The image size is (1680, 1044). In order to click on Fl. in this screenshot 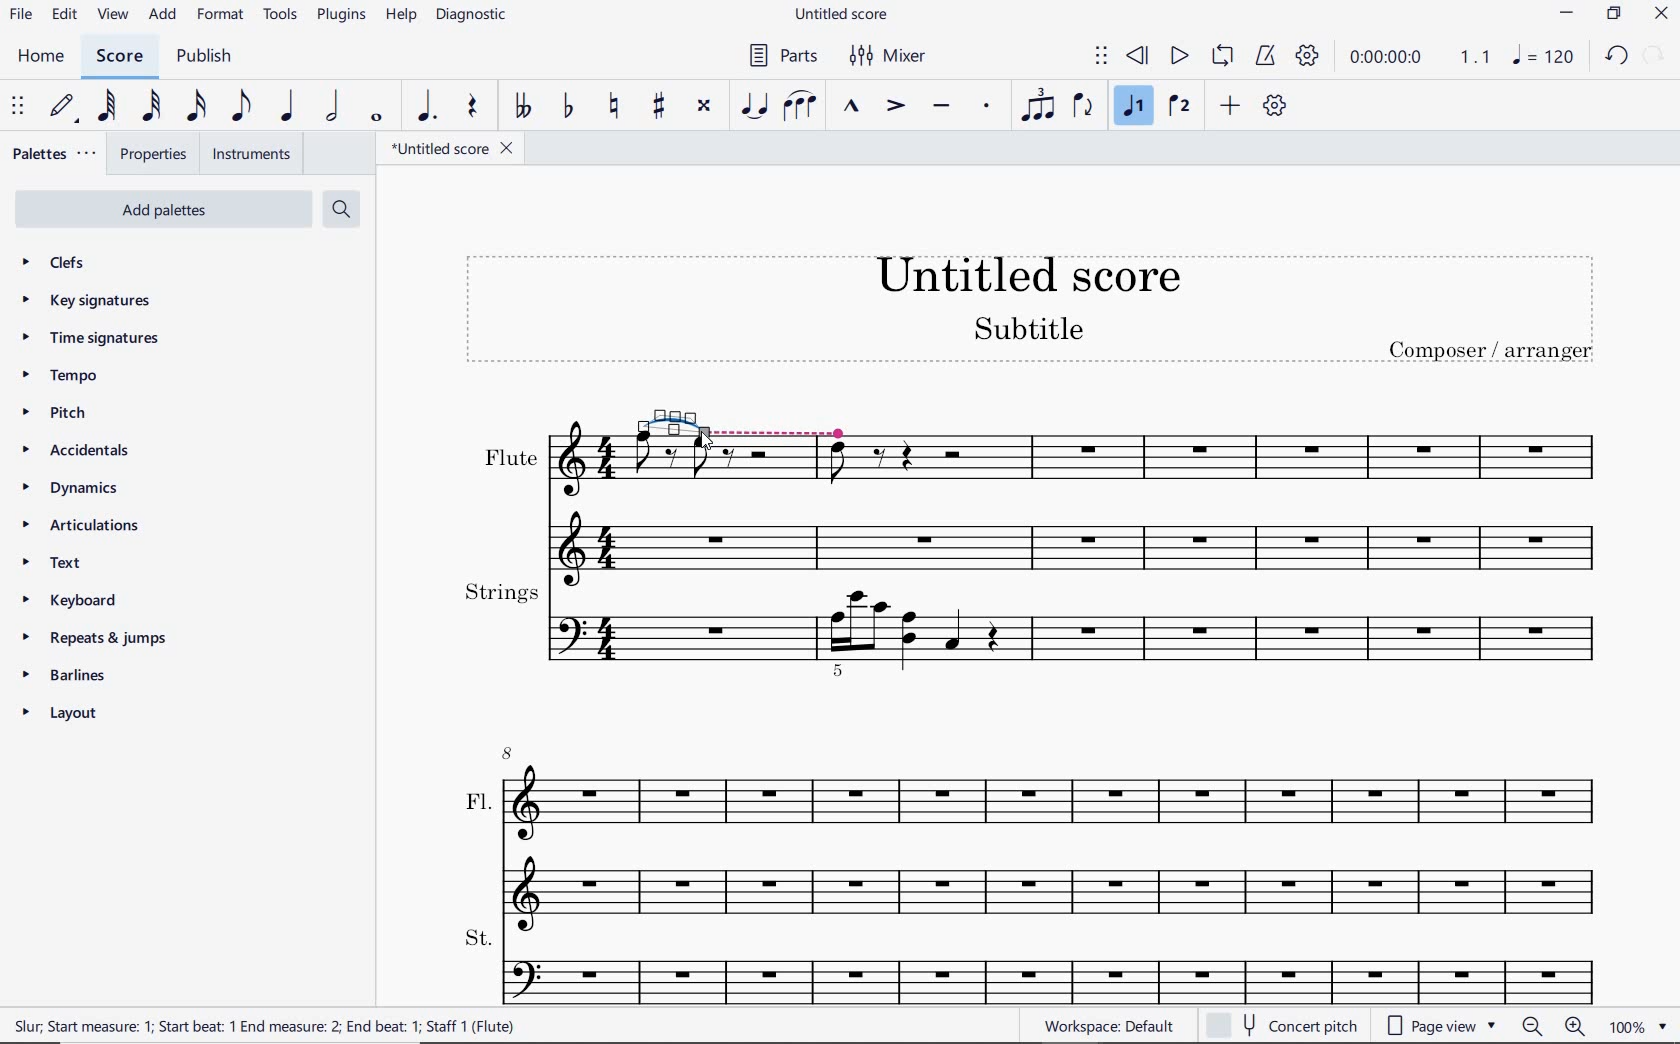, I will do `click(1036, 831)`.